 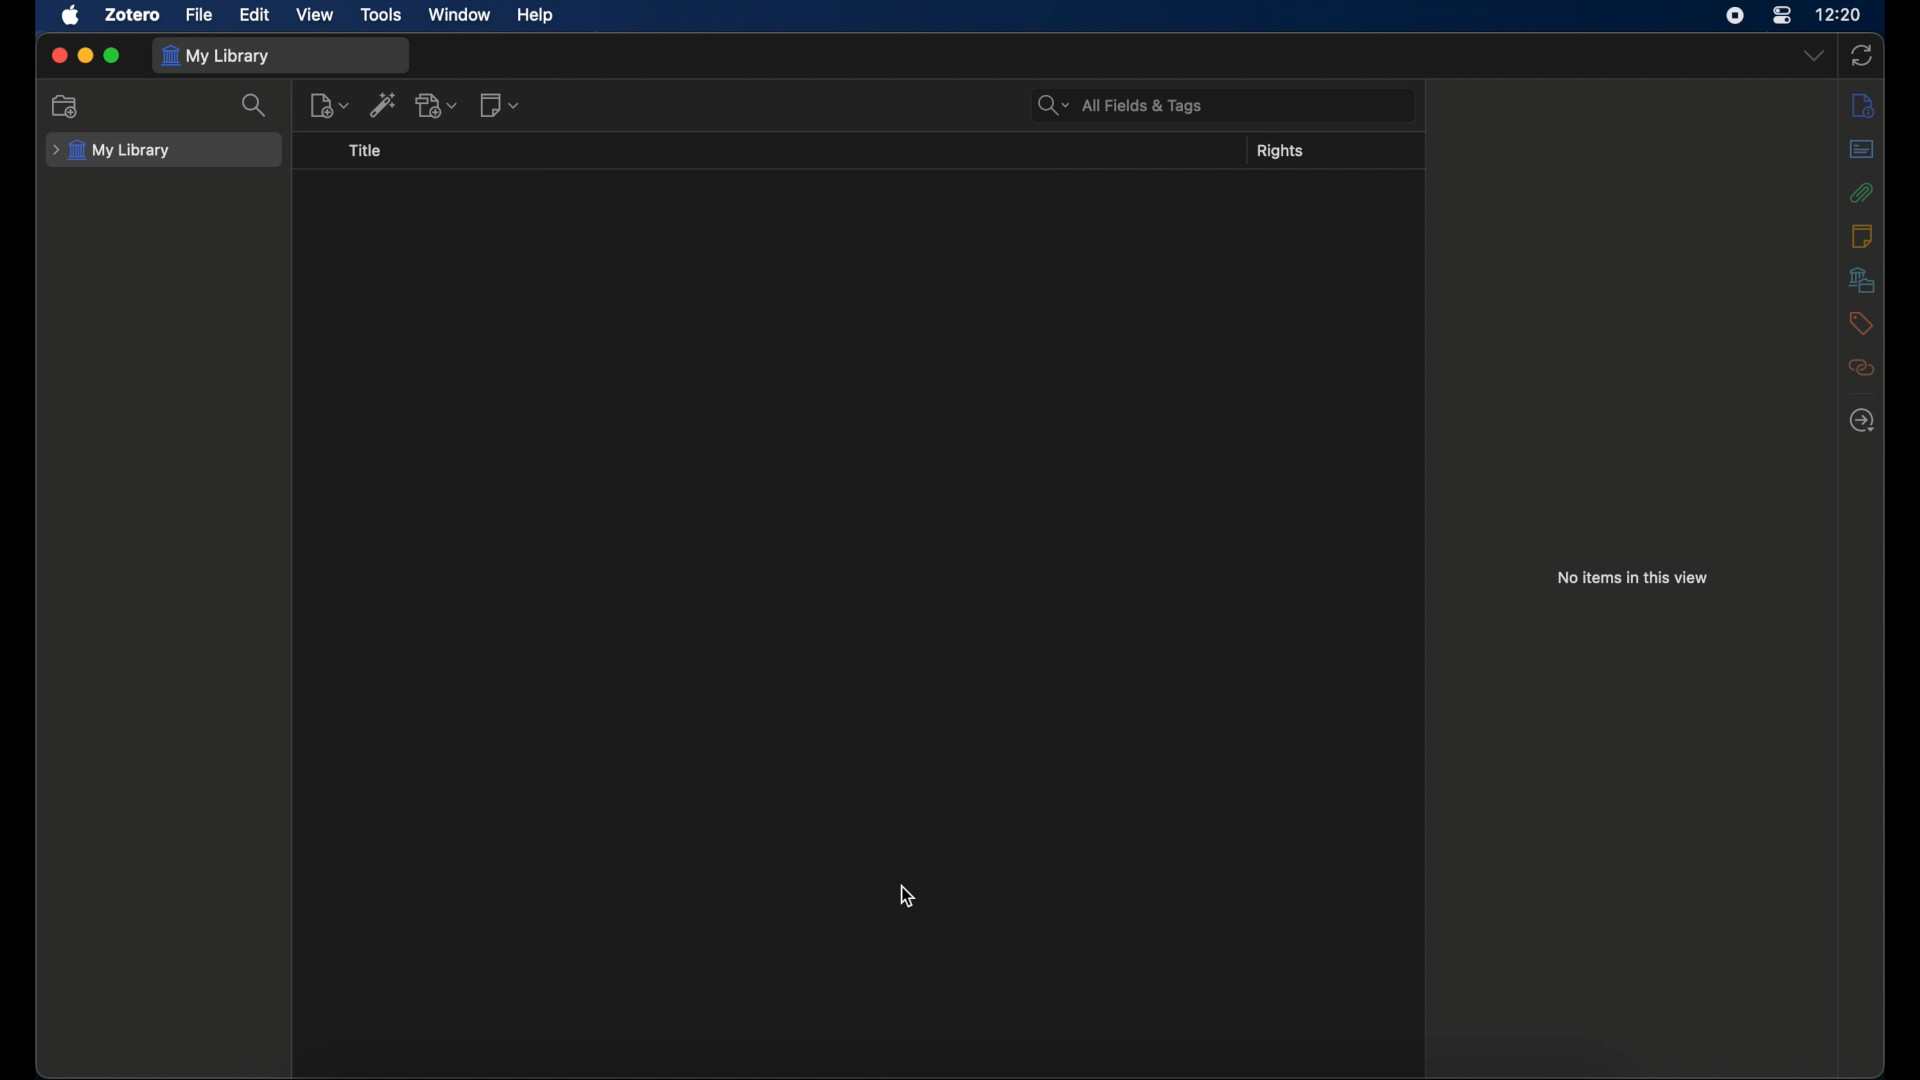 I want to click on maximize, so click(x=114, y=56).